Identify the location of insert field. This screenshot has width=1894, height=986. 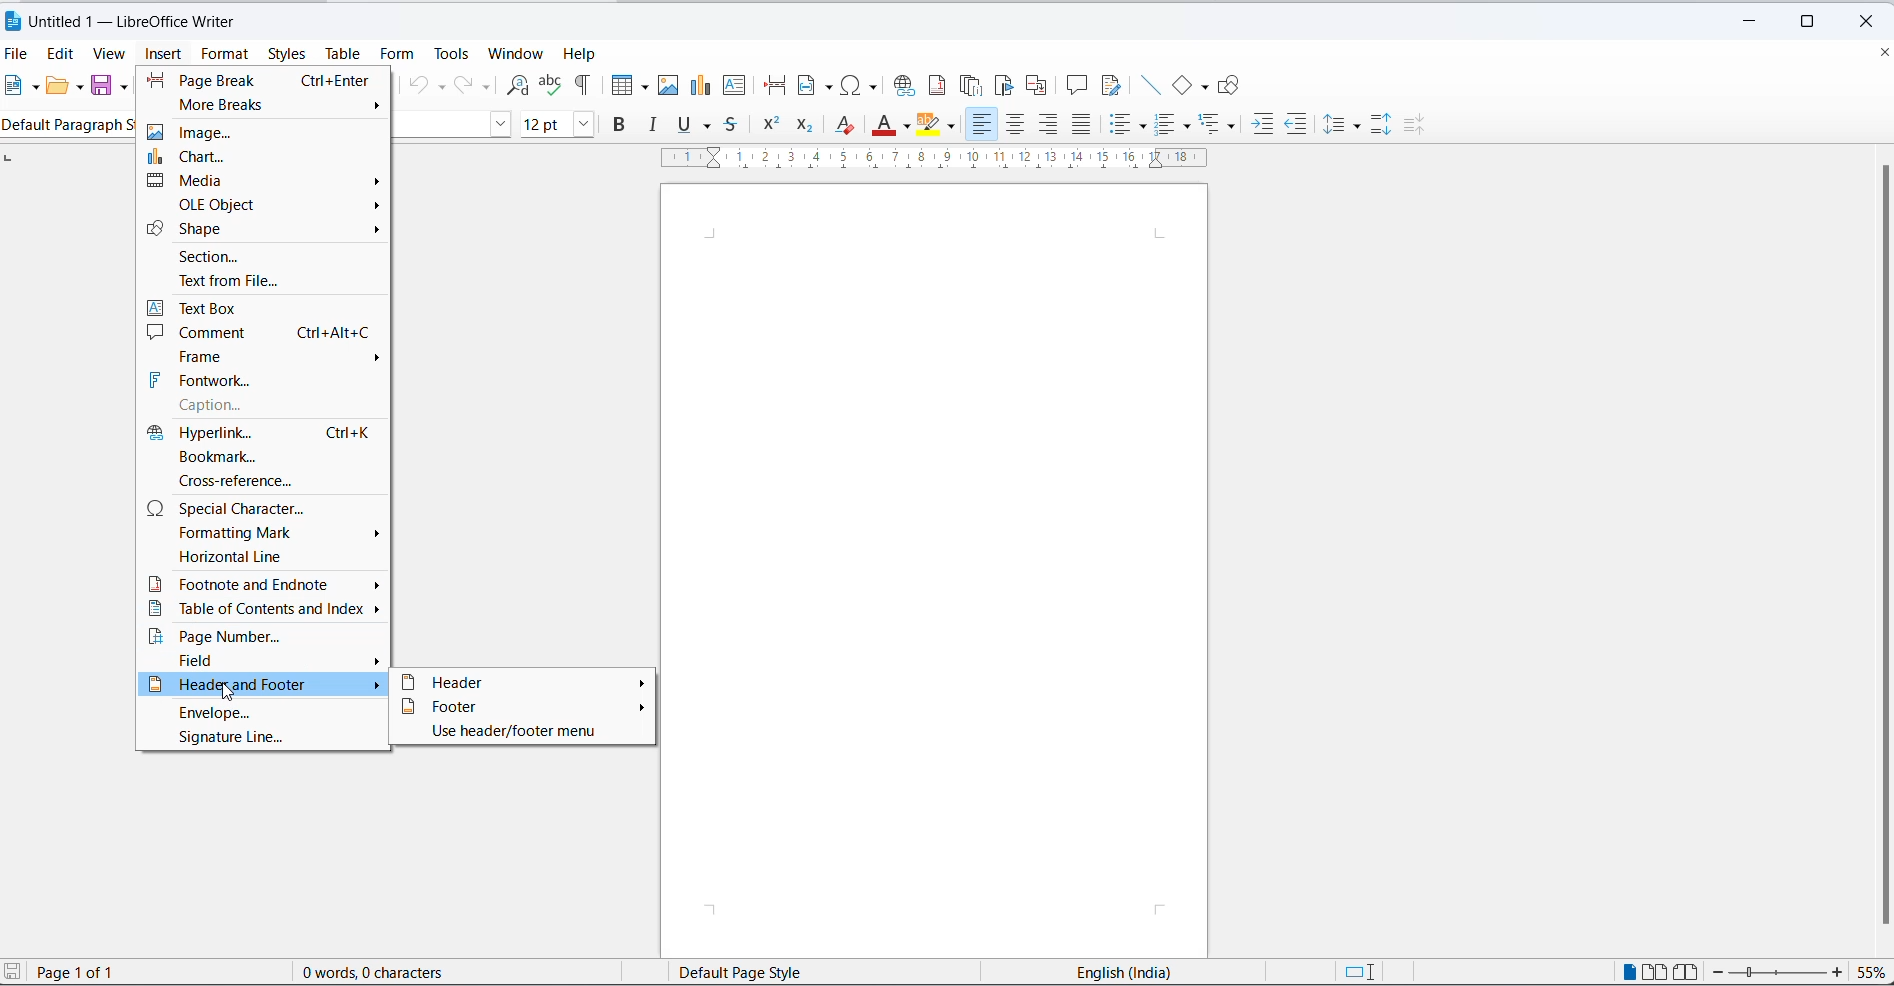
(813, 87).